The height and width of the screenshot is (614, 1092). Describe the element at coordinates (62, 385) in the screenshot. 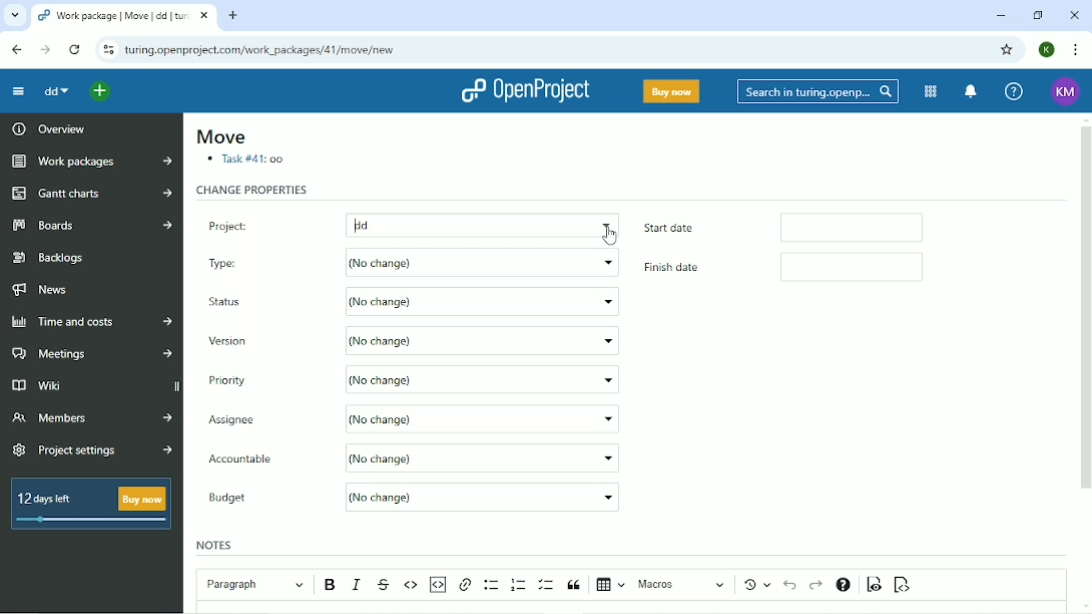

I see `Wiki` at that location.